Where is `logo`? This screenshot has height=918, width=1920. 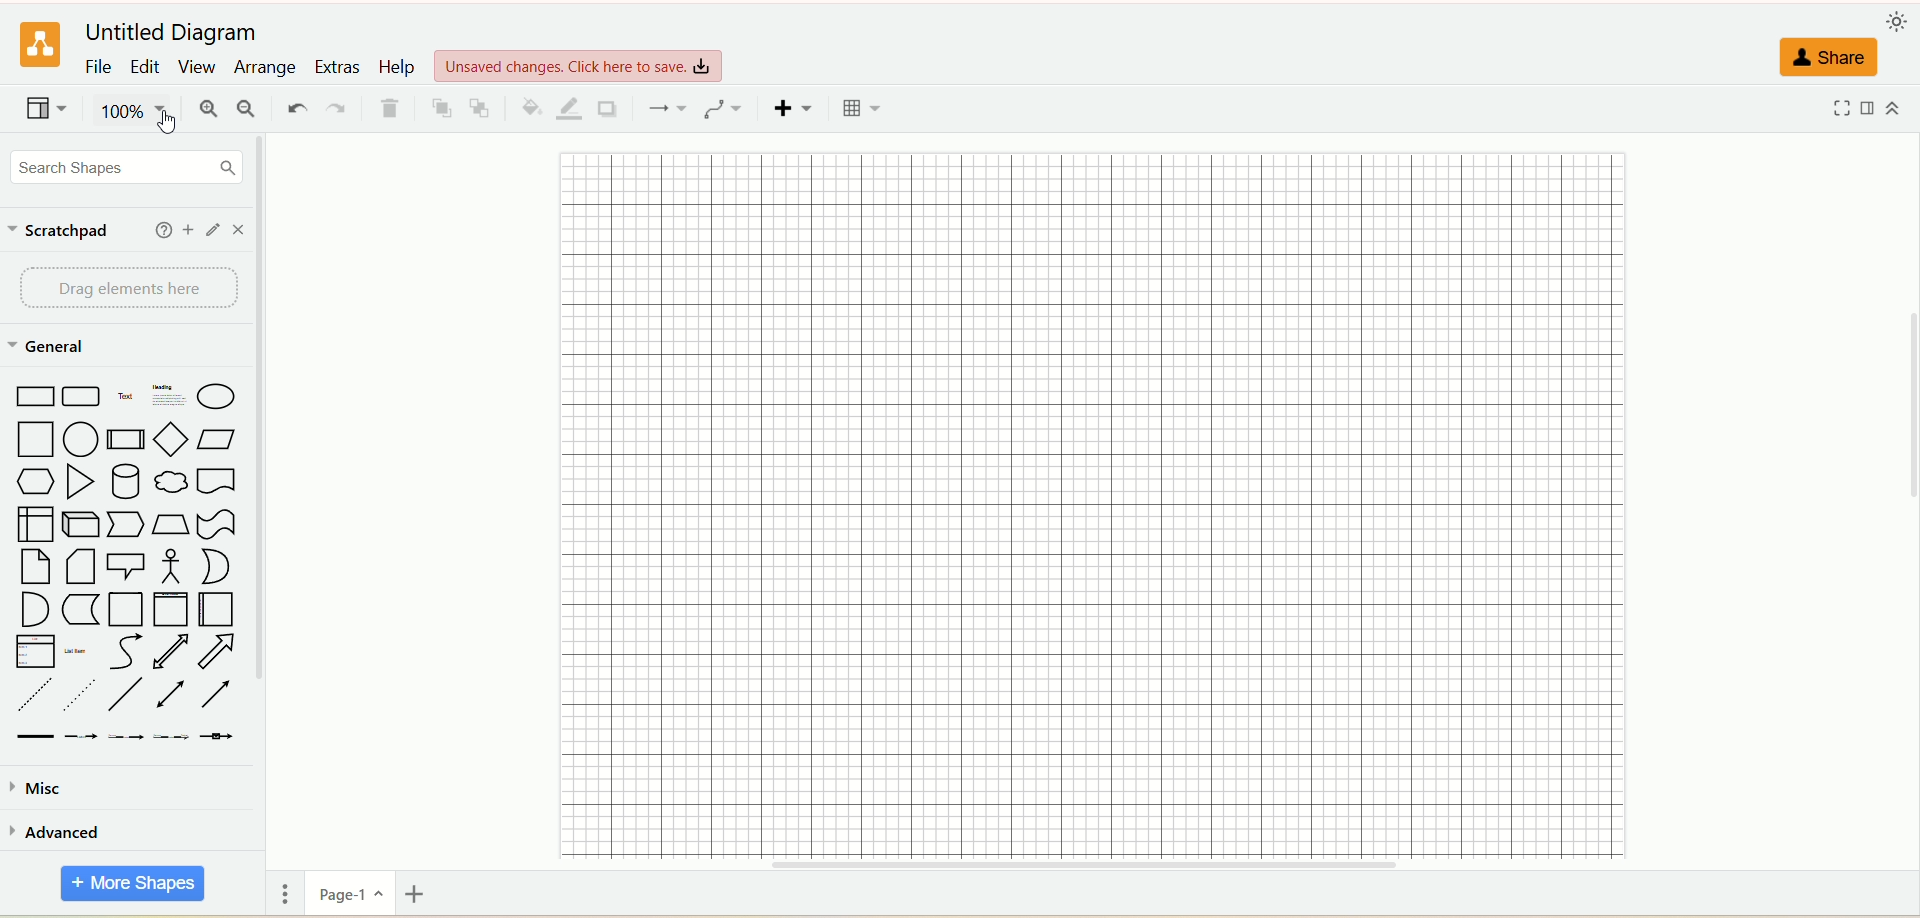 logo is located at coordinates (39, 43).